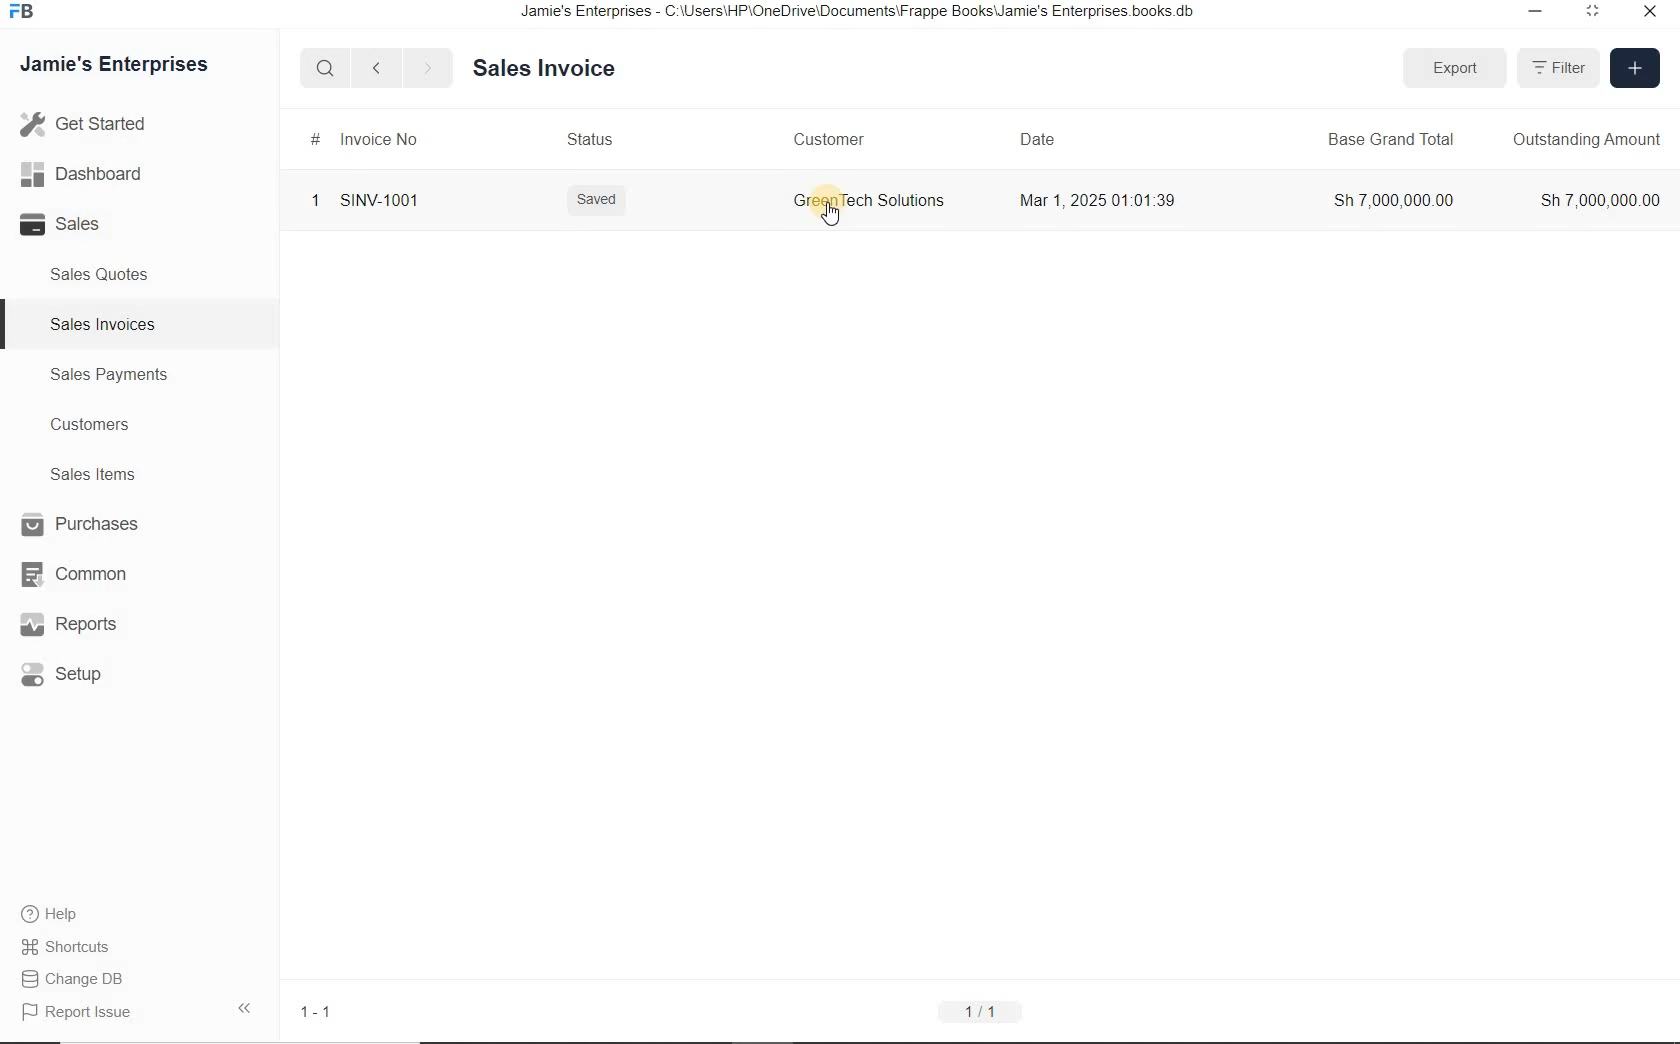 The width and height of the screenshot is (1680, 1044). I want to click on Sales Payments, so click(109, 375).